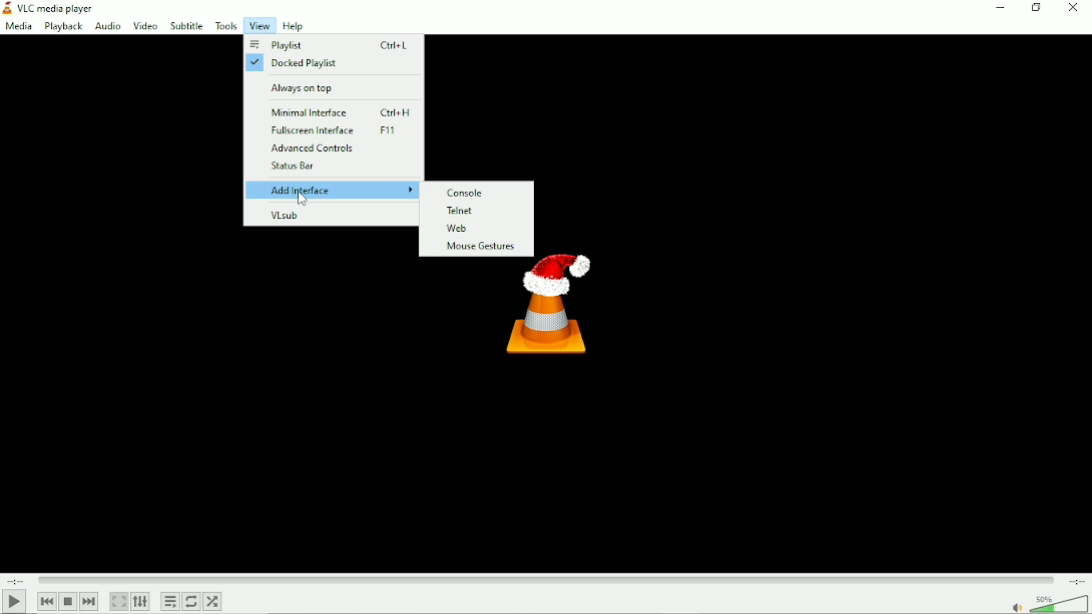  I want to click on Video, so click(144, 26).